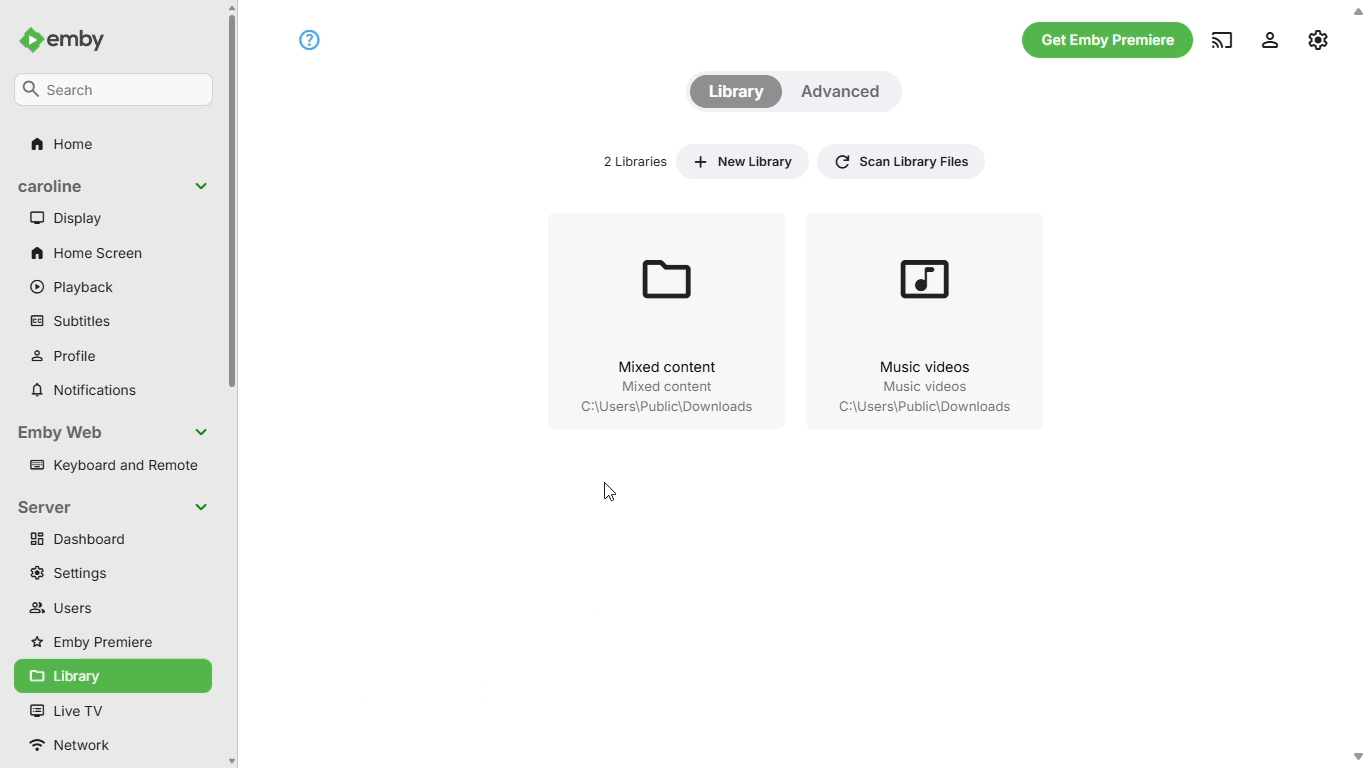 Image resolution: width=1366 pixels, height=768 pixels. I want to click on settings, so click(1319, 37).